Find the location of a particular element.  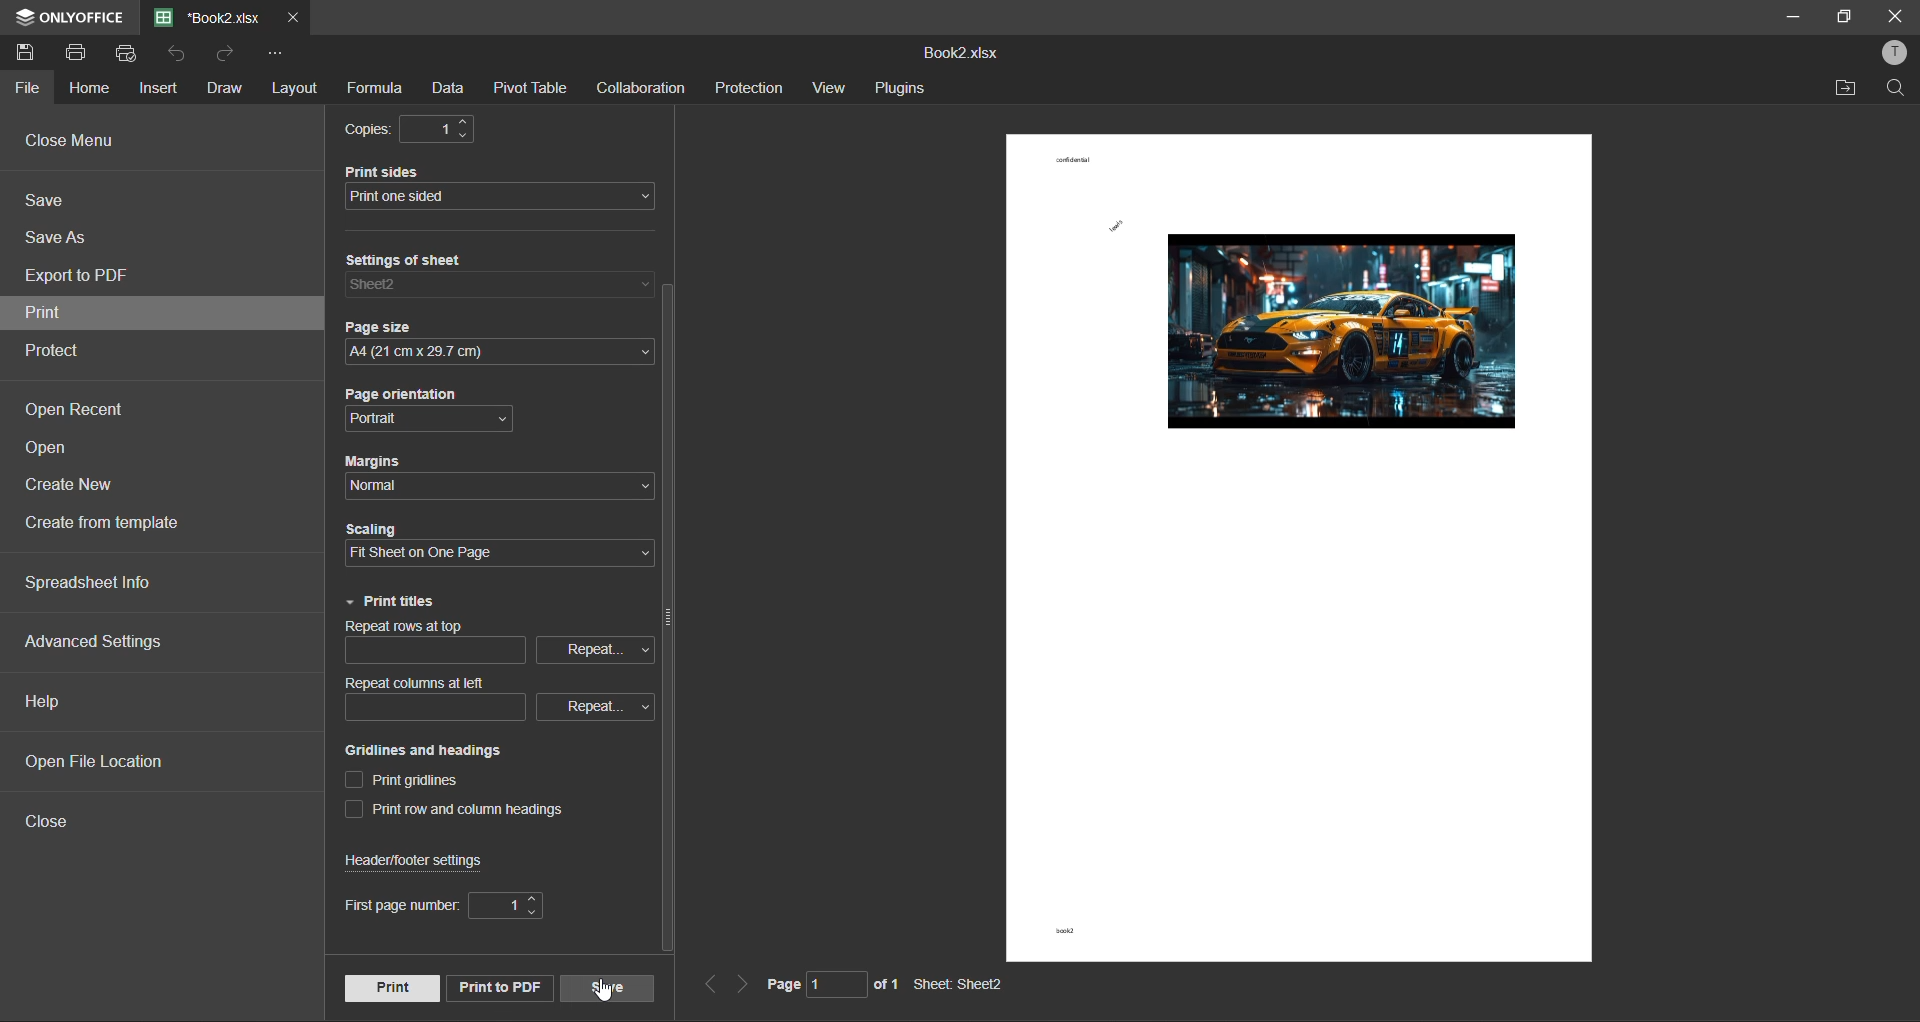

close is located at coordinates (1894, 16).